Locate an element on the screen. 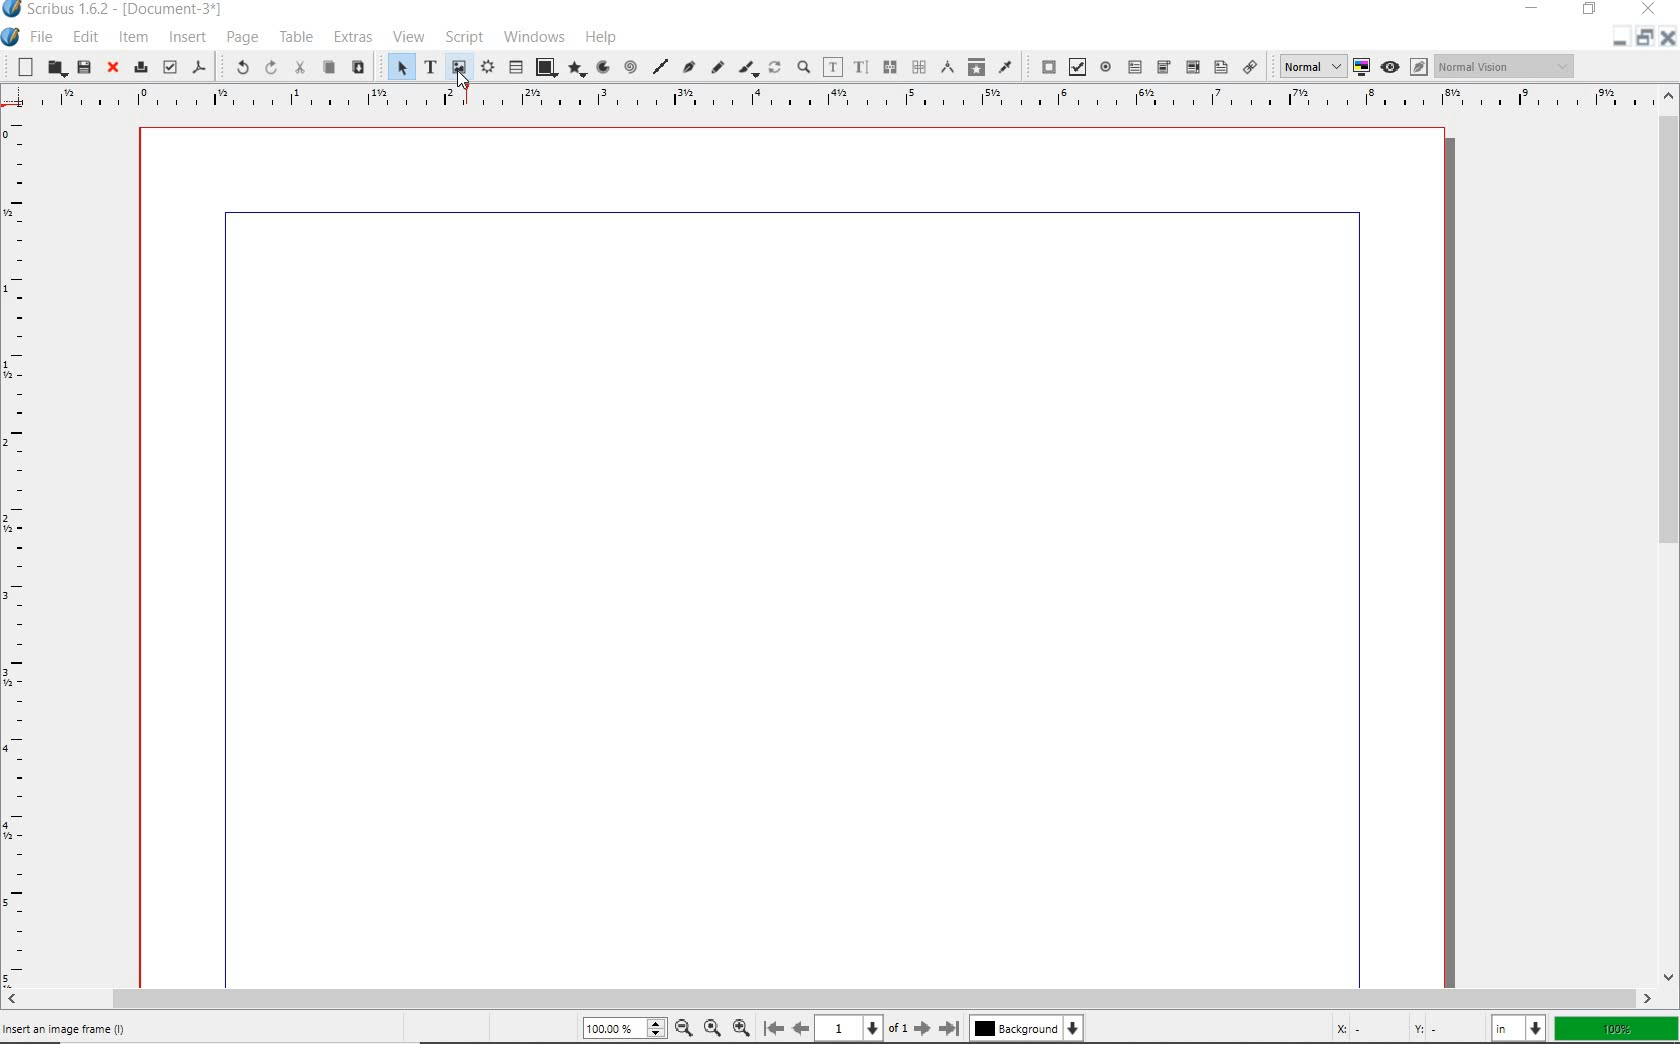 This screenshot has height=1044, width=1680. EXTRAS is located at coordinates (352, 37).